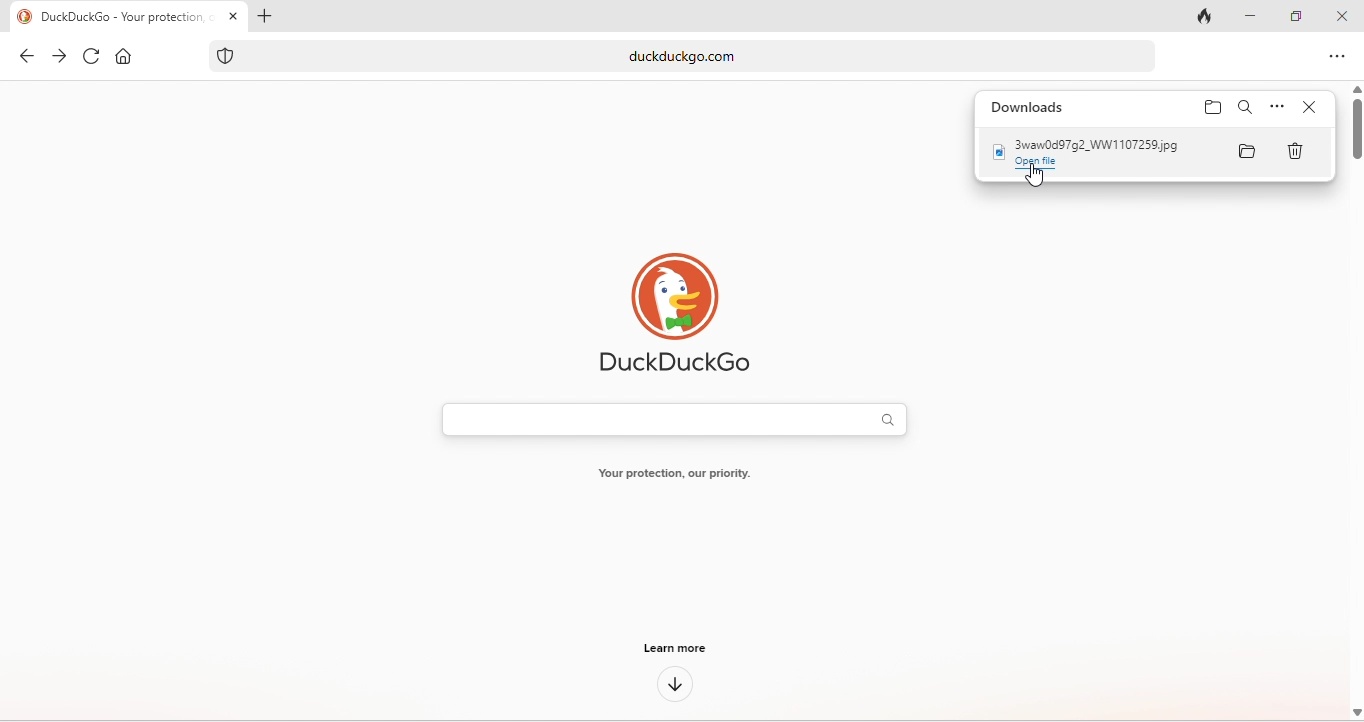  Describe the element at coordinates (1313, 109) in the screenshot. I see `close` at that location.